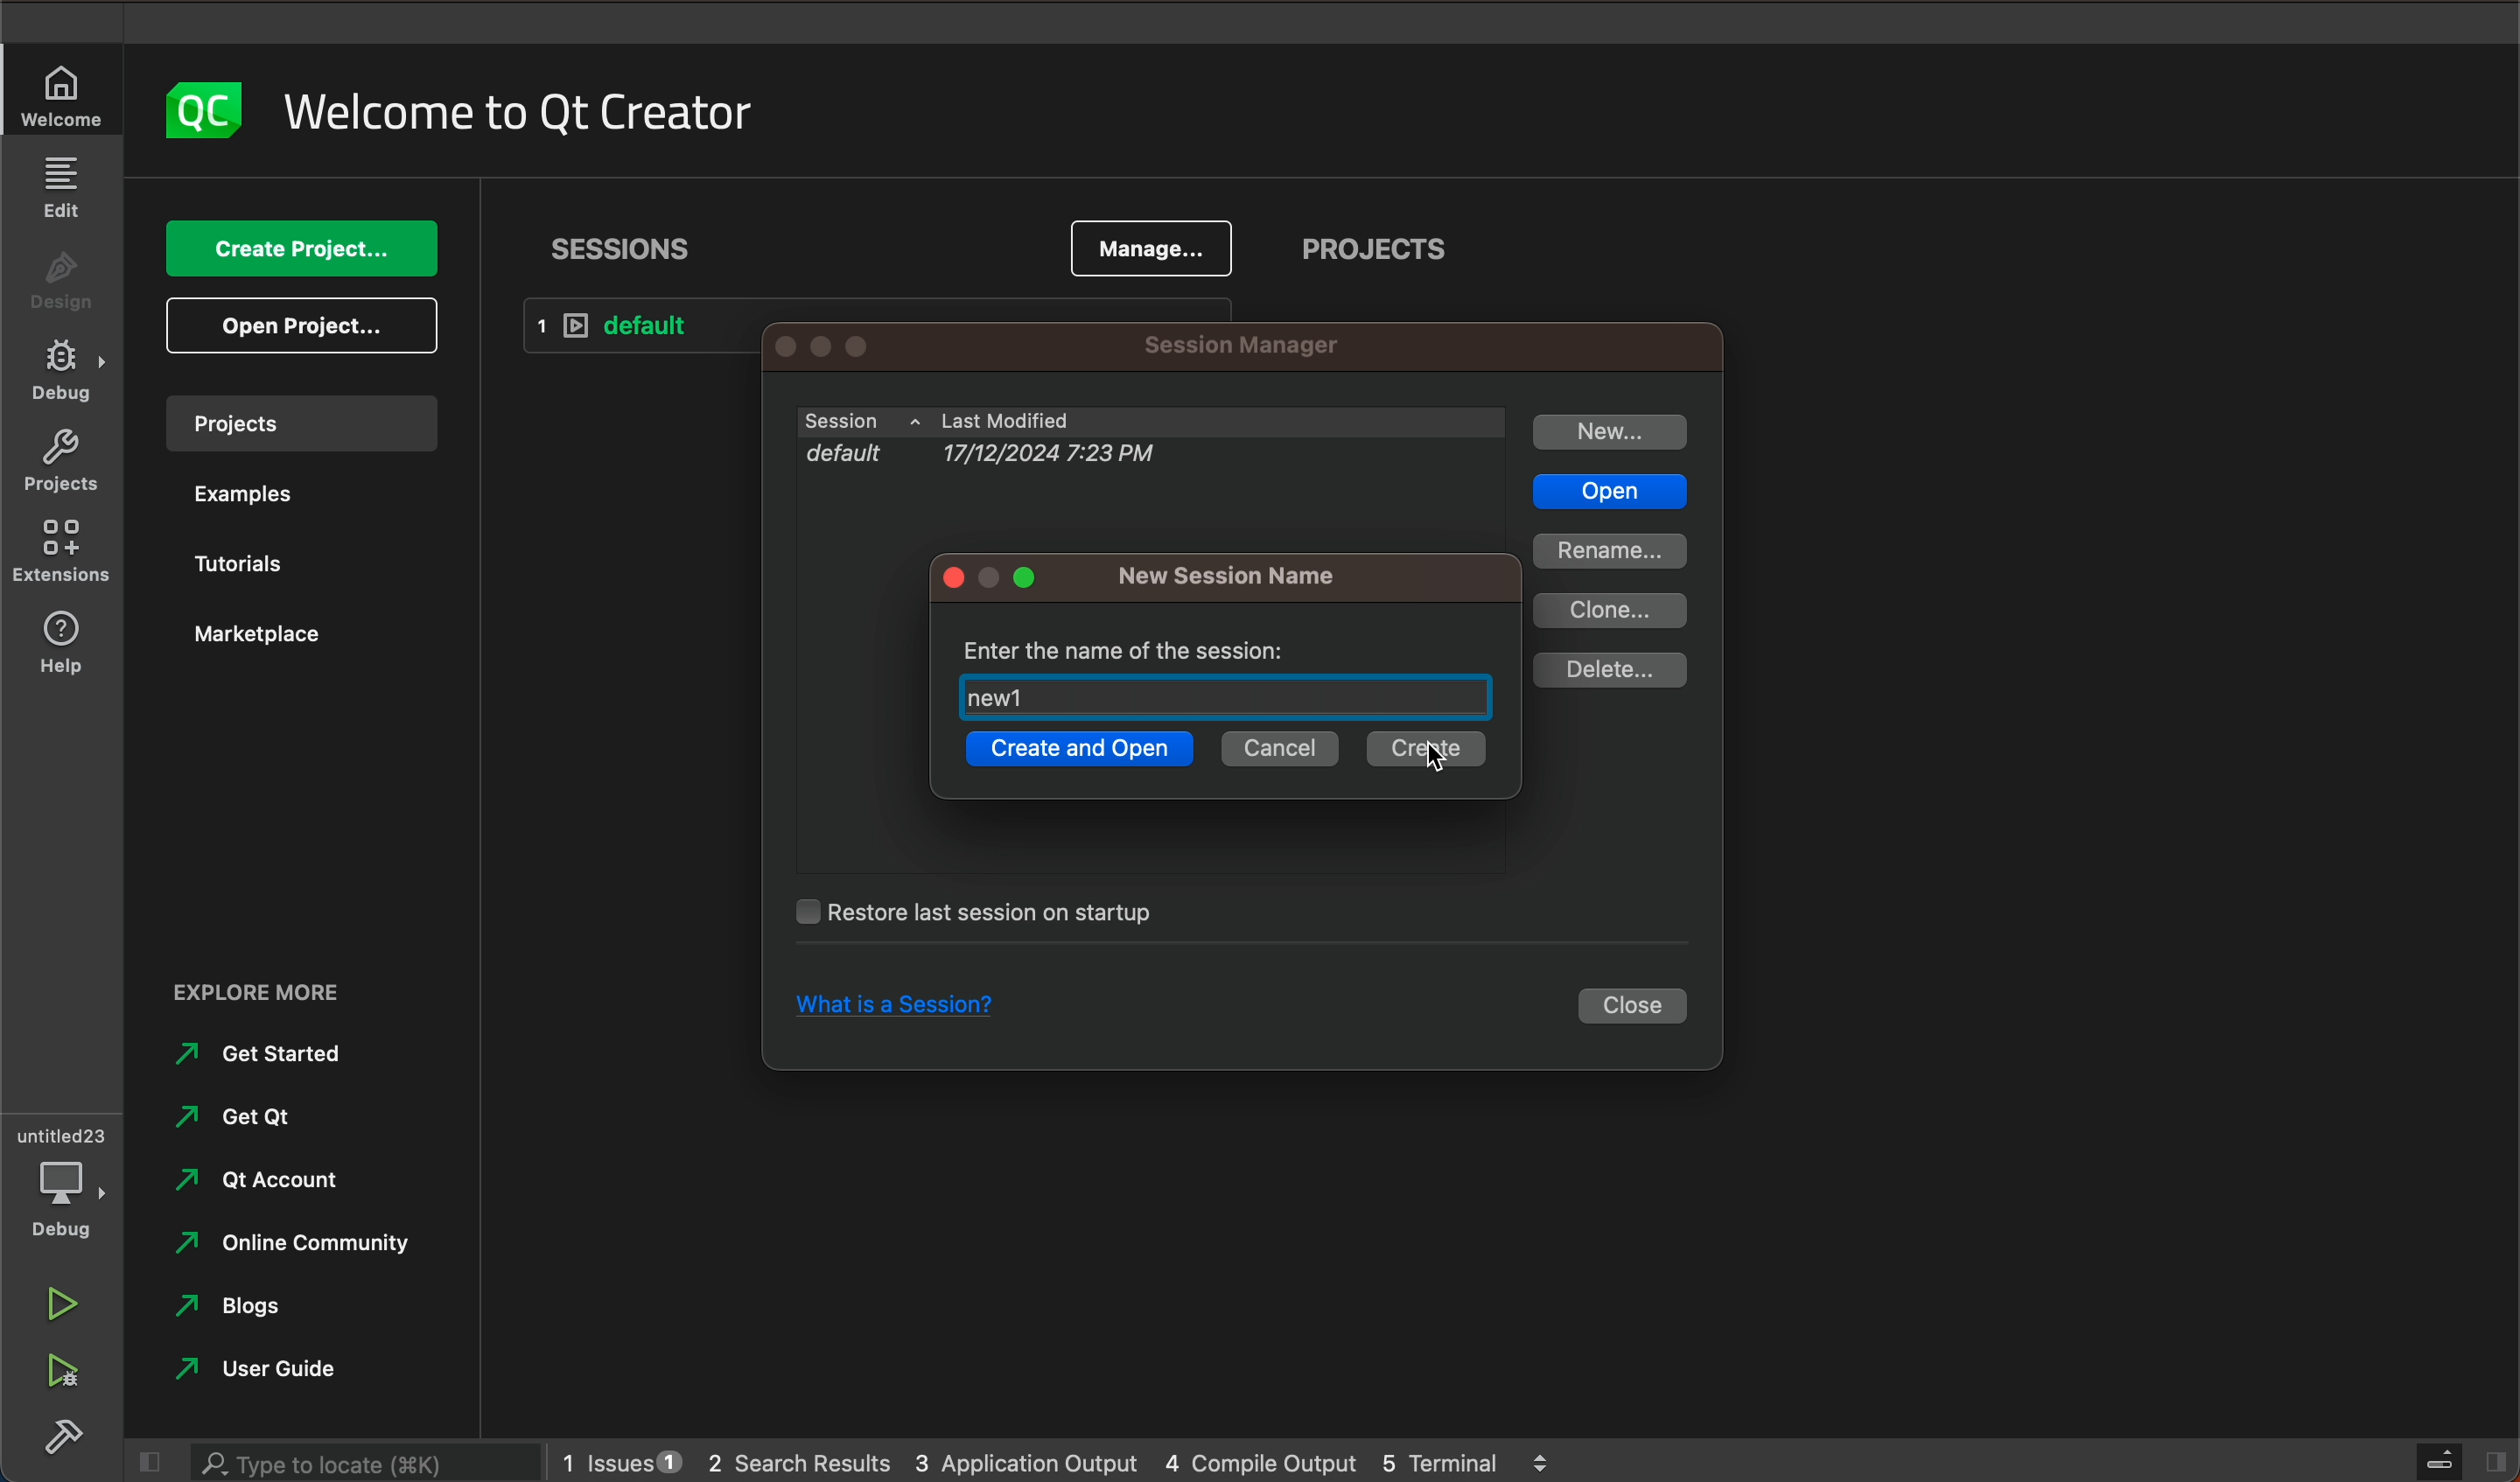 The height and width of the screenshot is (1482, 2520). I want to click on debug, so click(67, 373).